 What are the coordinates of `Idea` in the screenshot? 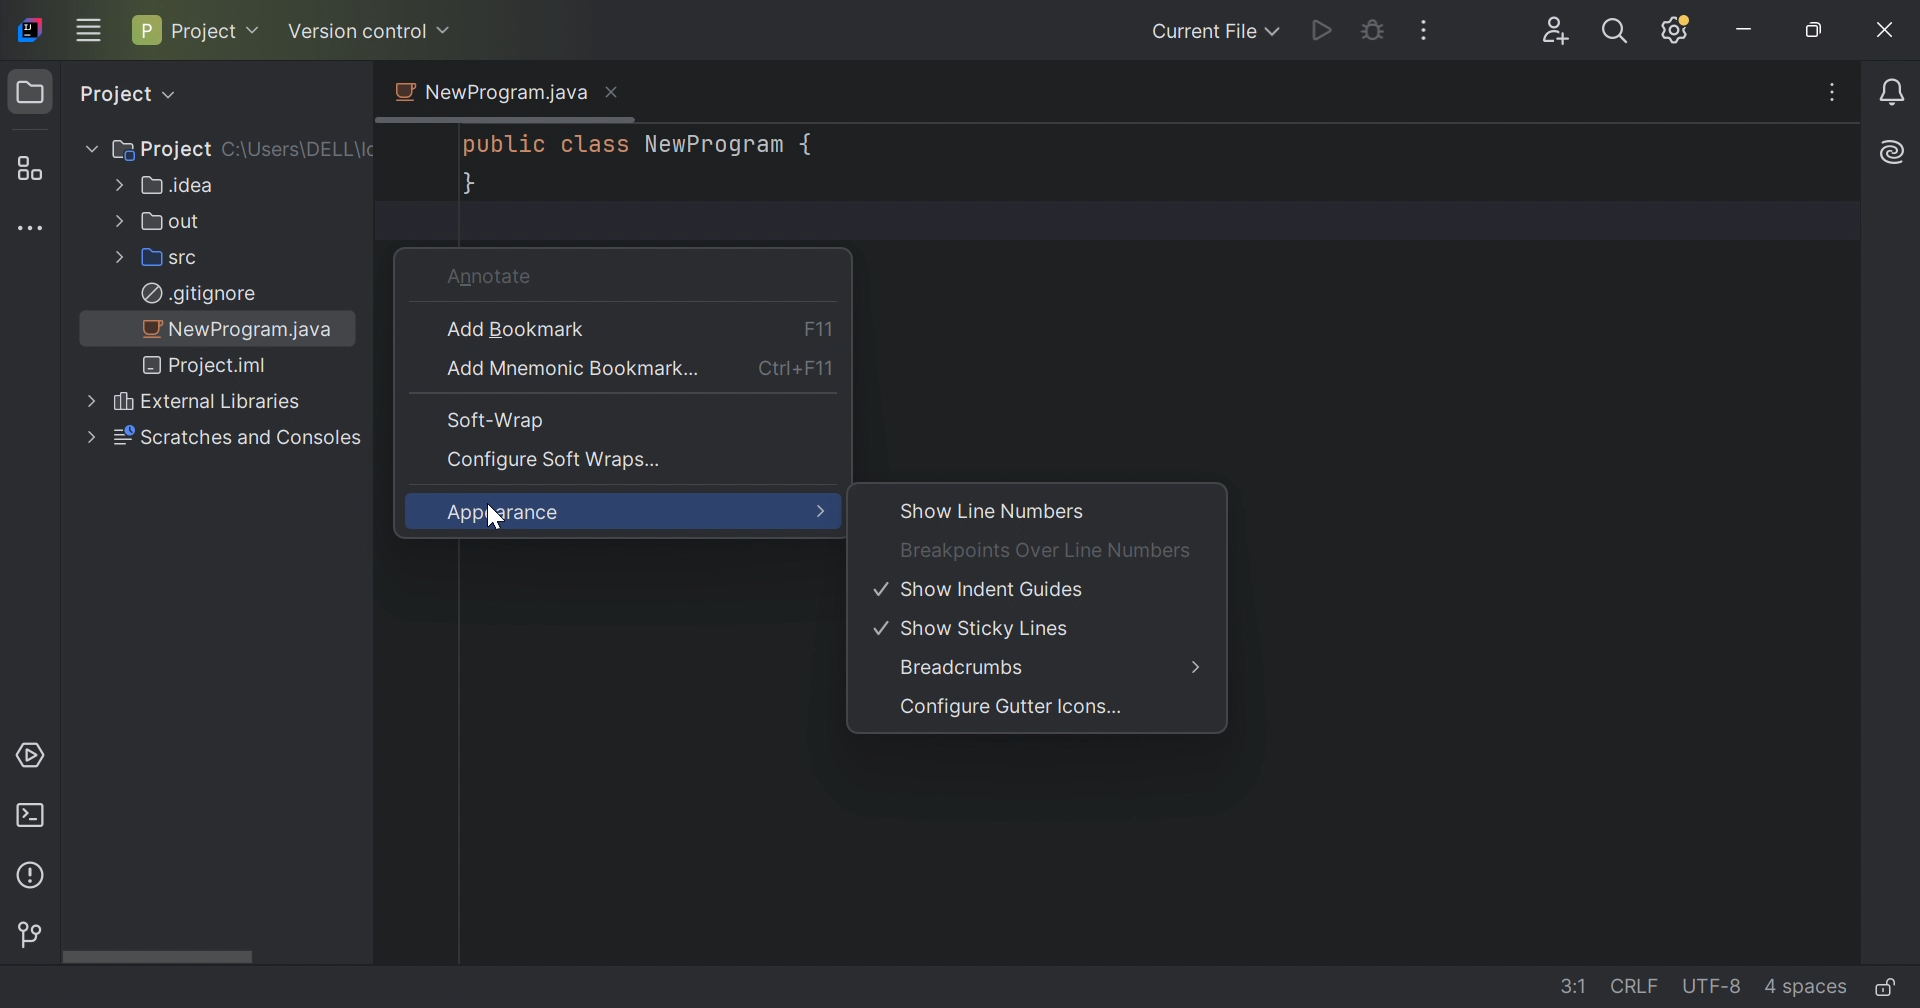 It's located at (178, 185).